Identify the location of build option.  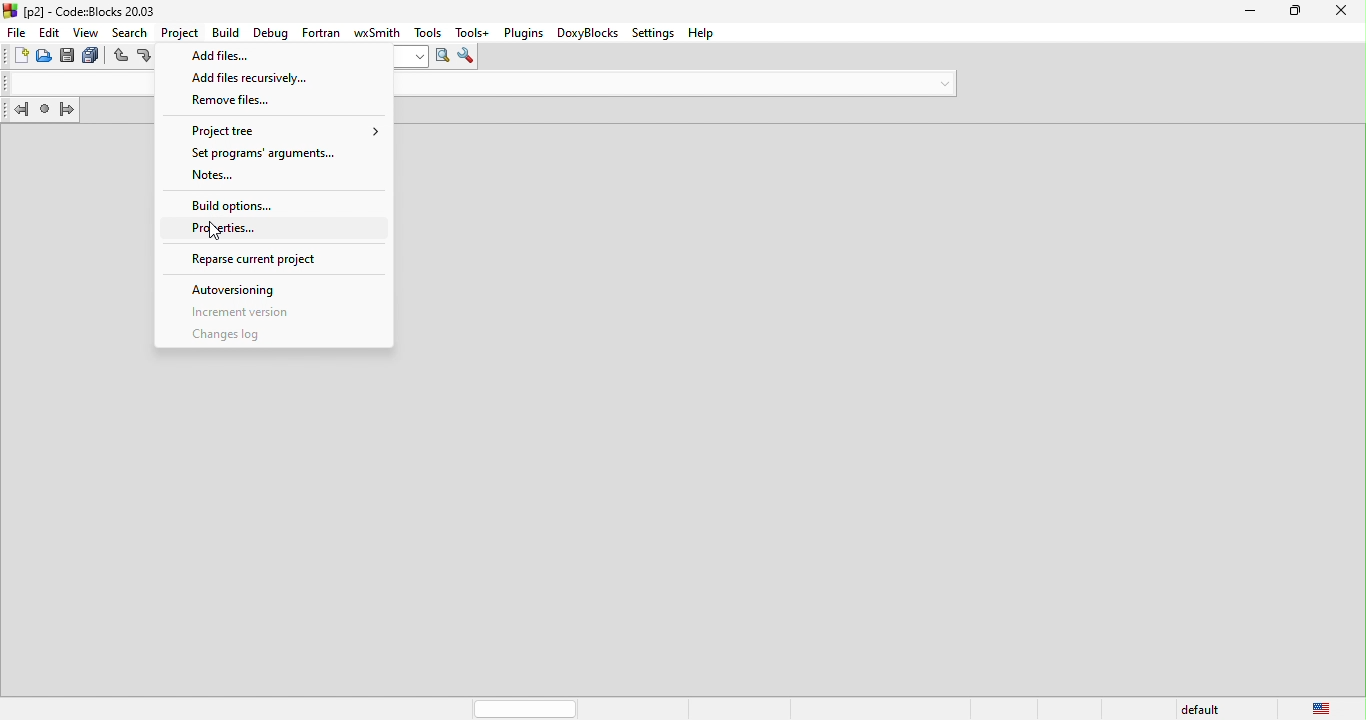
(269, 203).